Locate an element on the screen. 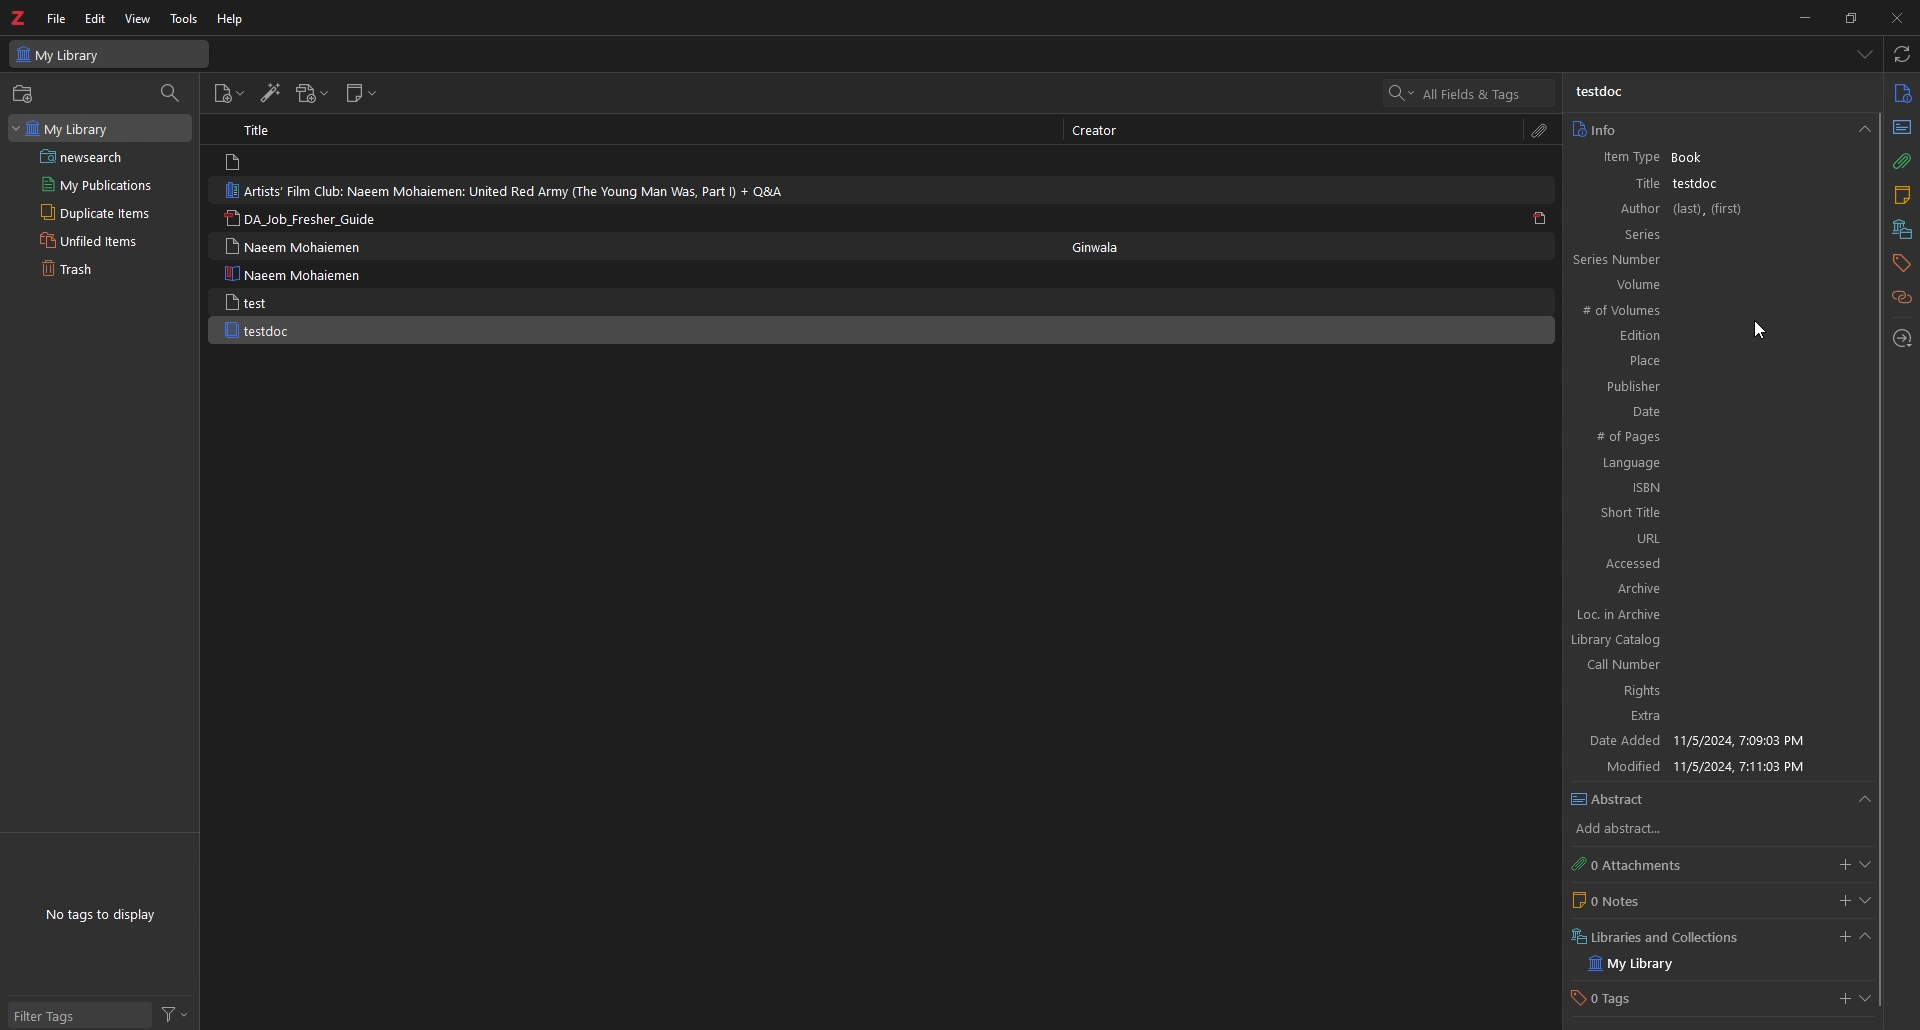  add attachment is located at coordinates (314, 93).